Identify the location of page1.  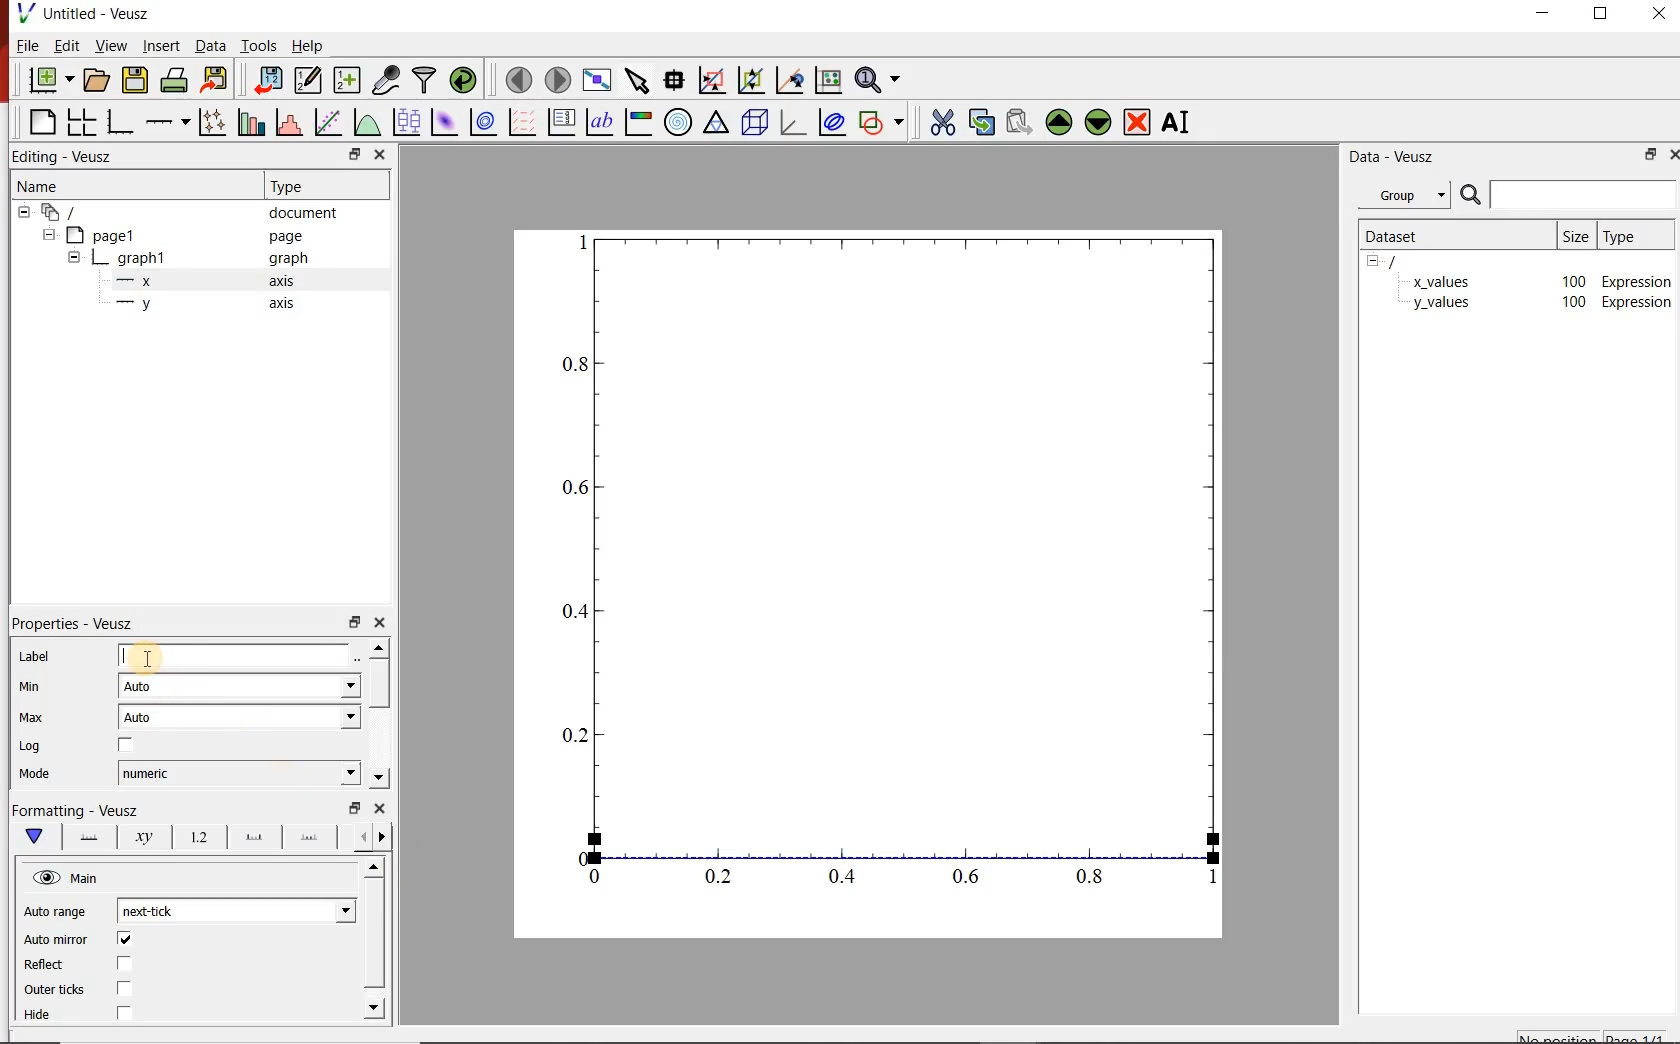
(109, 233).